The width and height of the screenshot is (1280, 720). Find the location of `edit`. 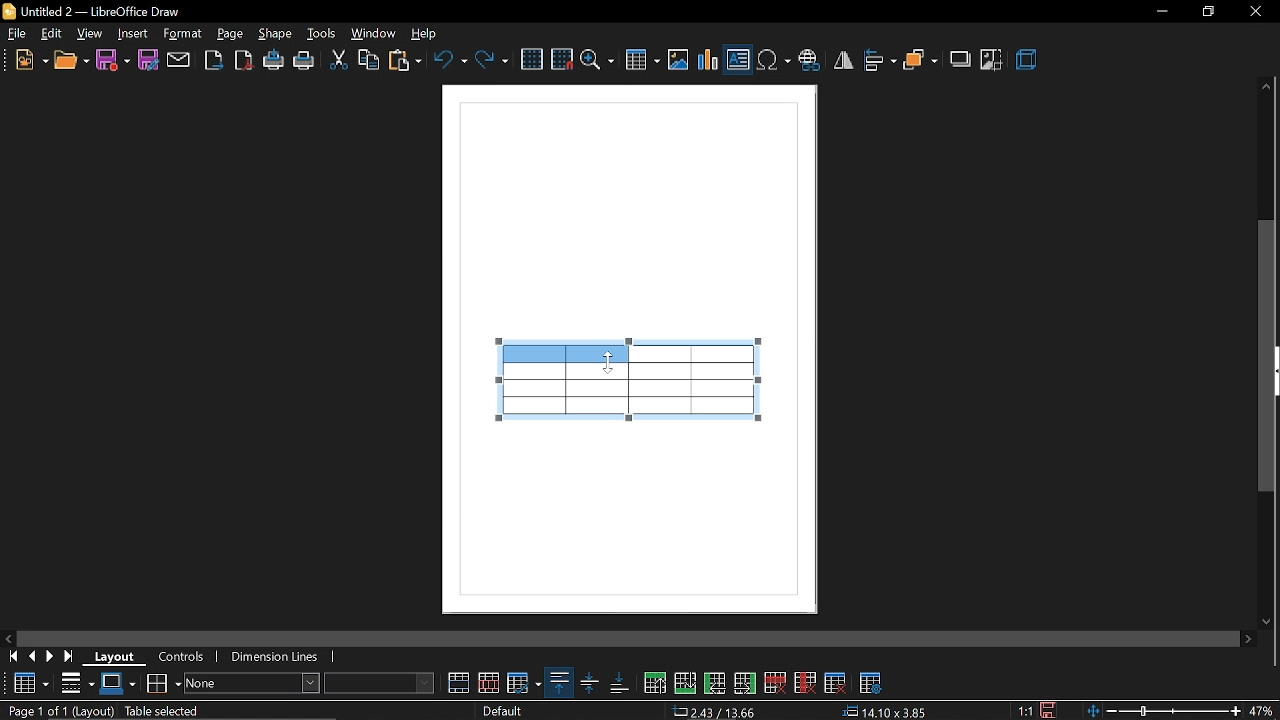

edit is located at coordinates (50, 32).